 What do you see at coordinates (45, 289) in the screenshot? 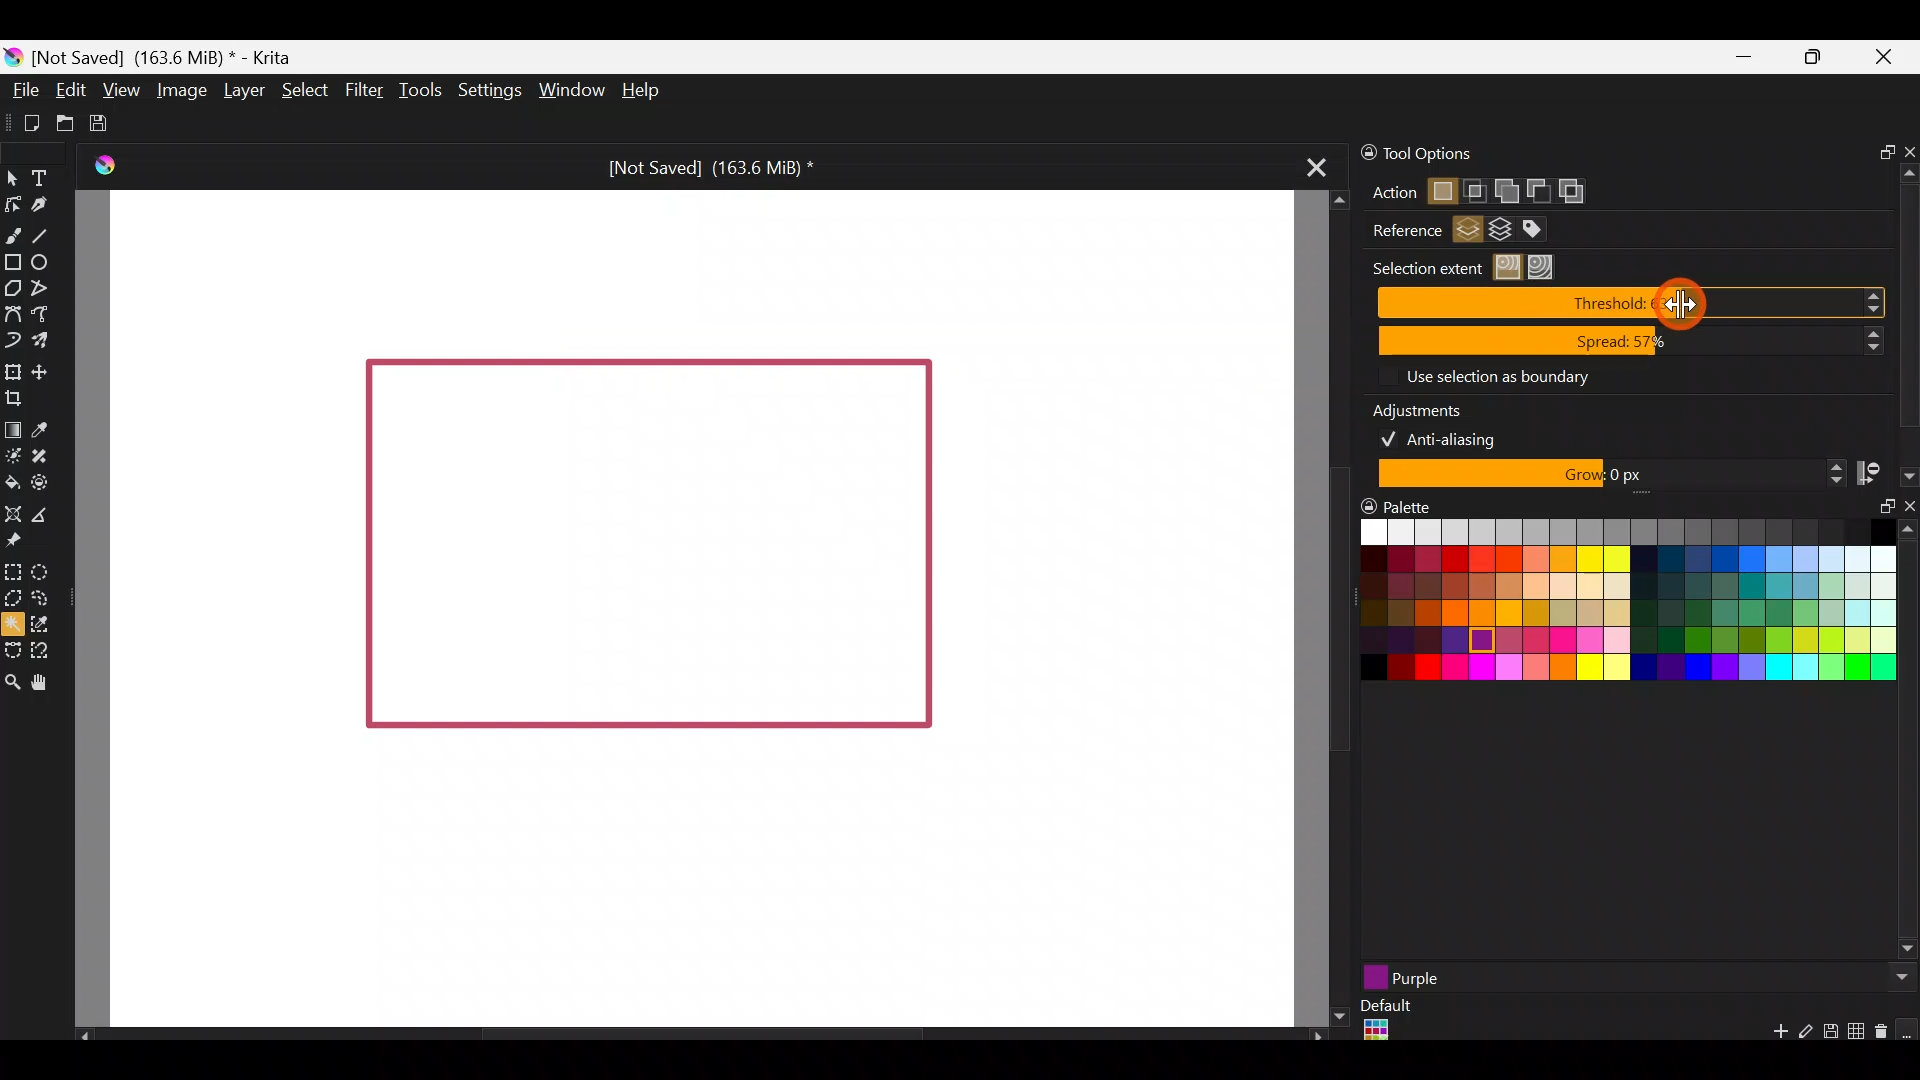
I see `Polyline tool` at bounding box center [45, 289].